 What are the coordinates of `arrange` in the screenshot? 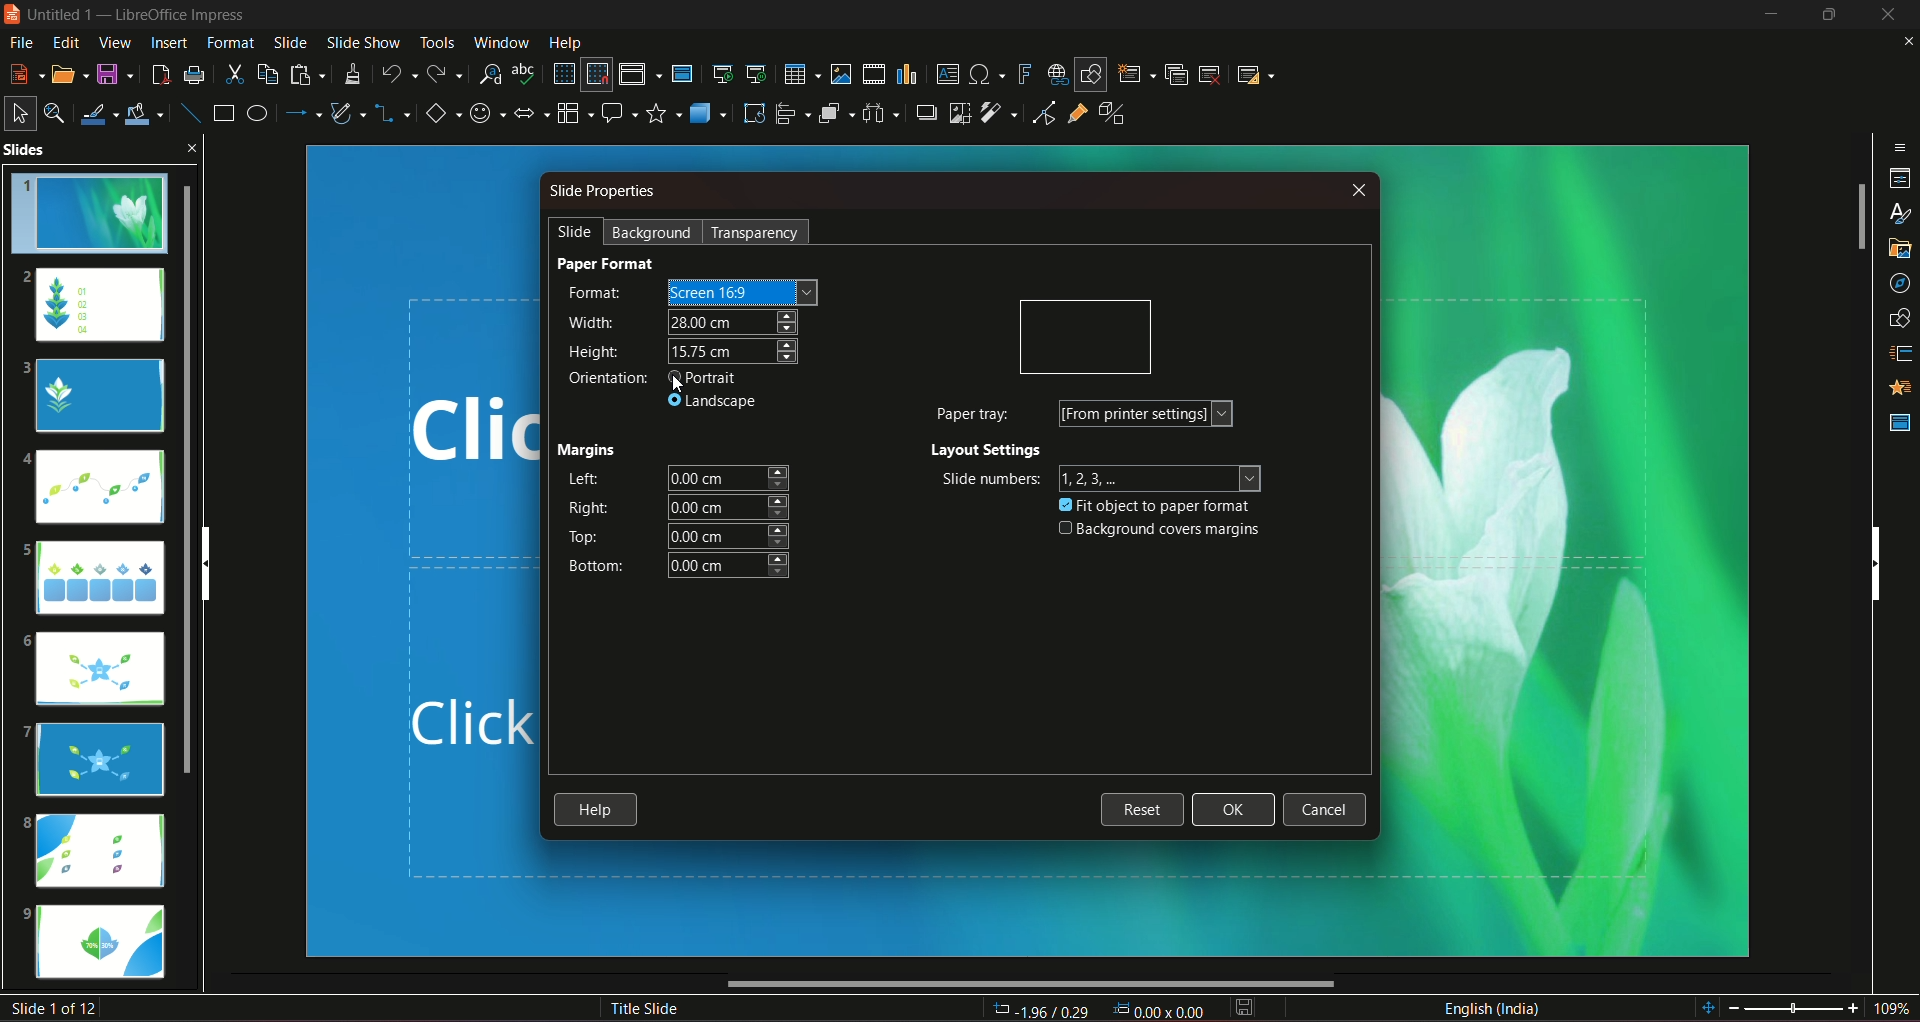 It's located at (836, 115).